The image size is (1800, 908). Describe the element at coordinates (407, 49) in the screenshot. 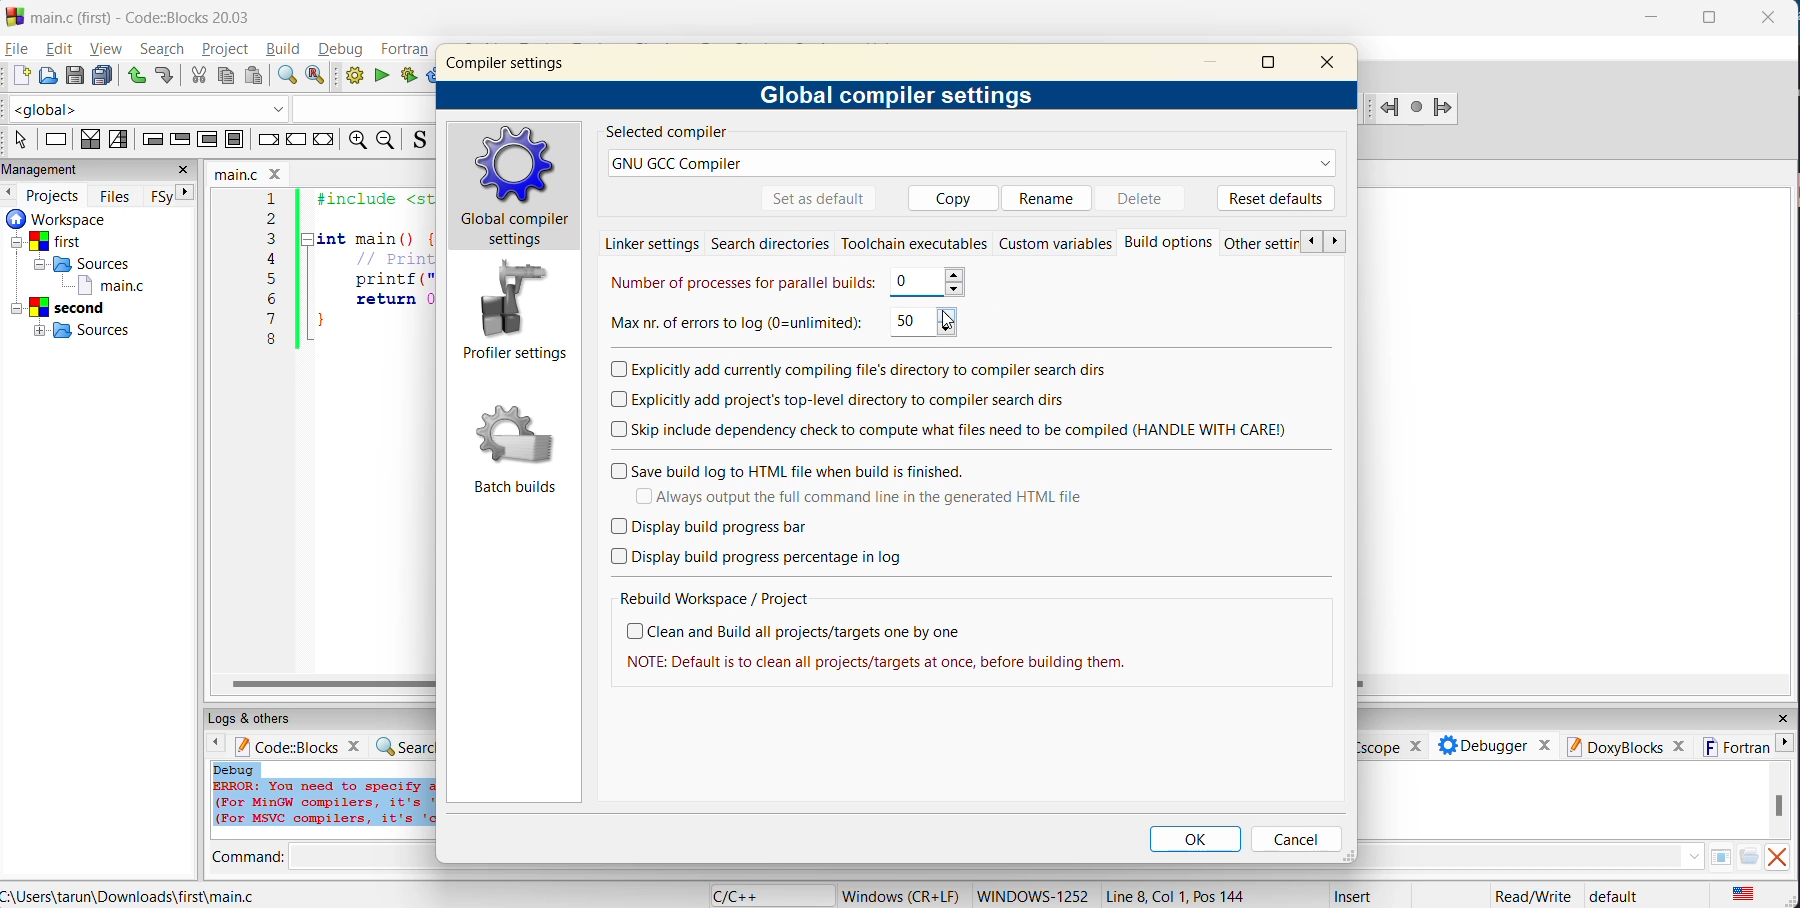

I see `fortran` at that location.